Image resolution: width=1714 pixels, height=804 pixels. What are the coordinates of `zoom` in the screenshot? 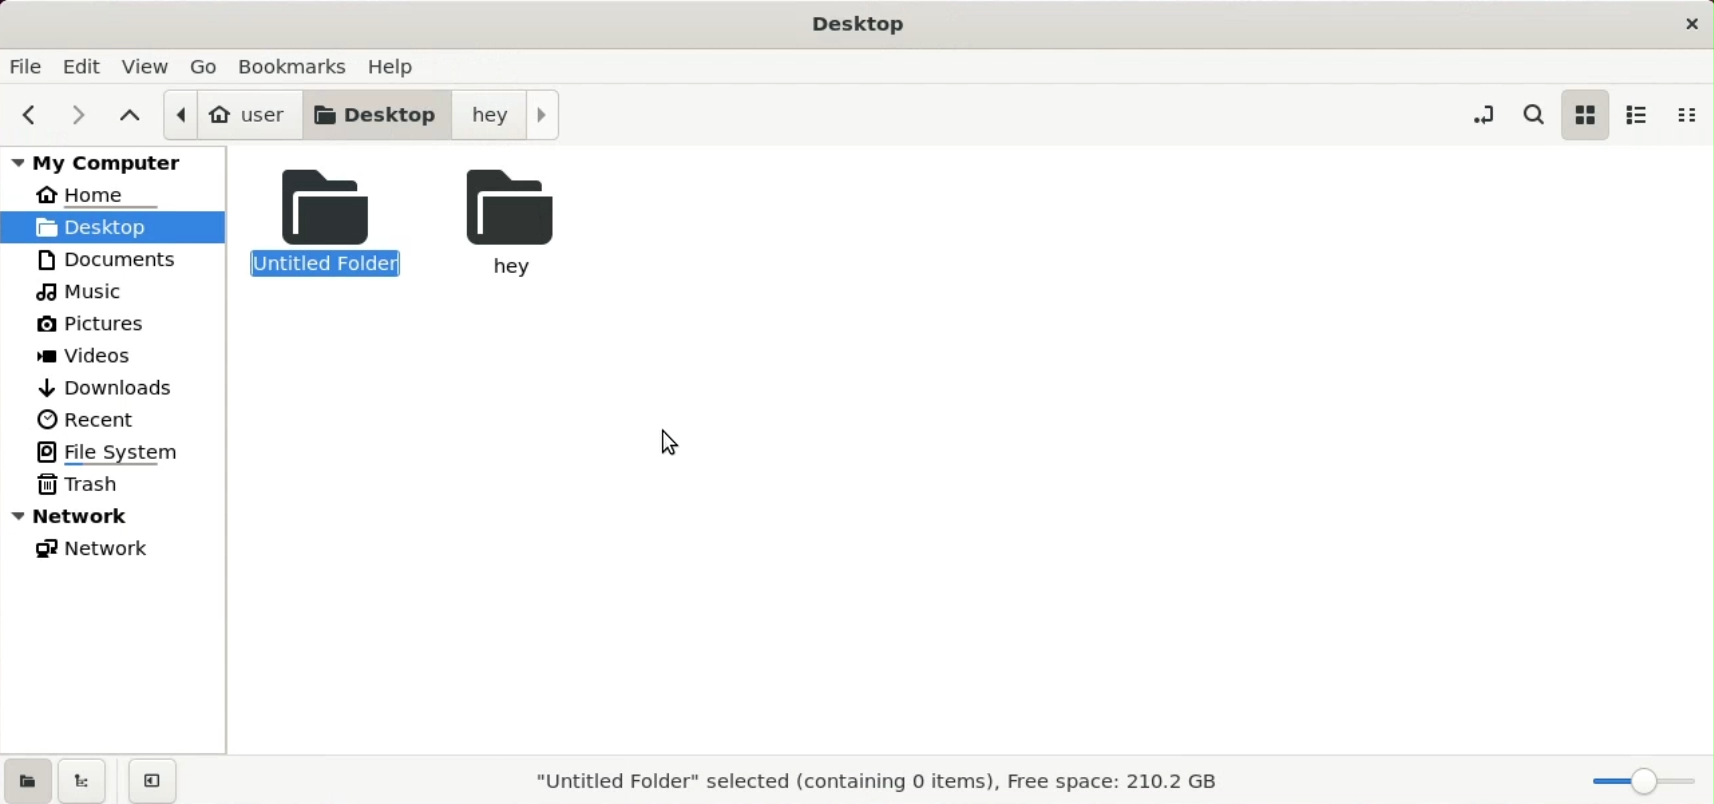 It's located at (1641, 783).